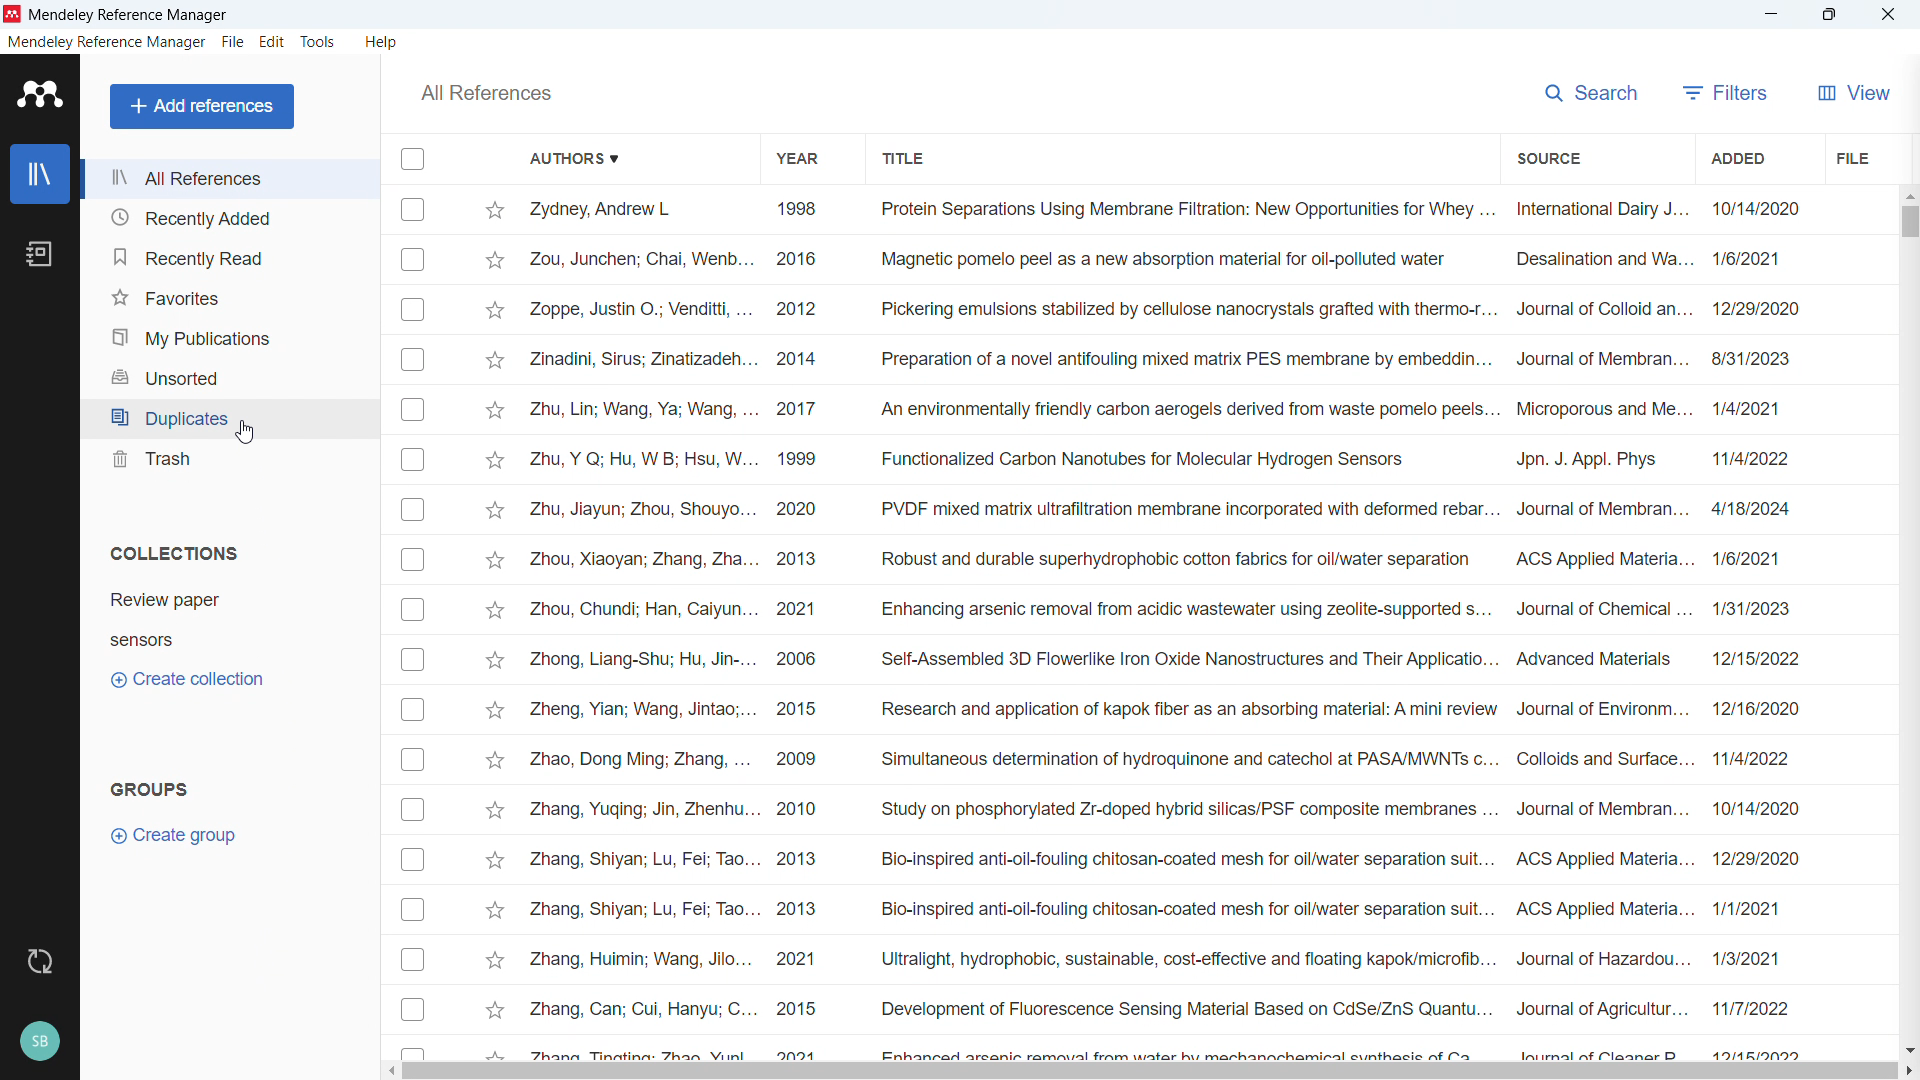  Describe the element at coordinates (42, 254) in the screenshot. I see `notebook` at that location.